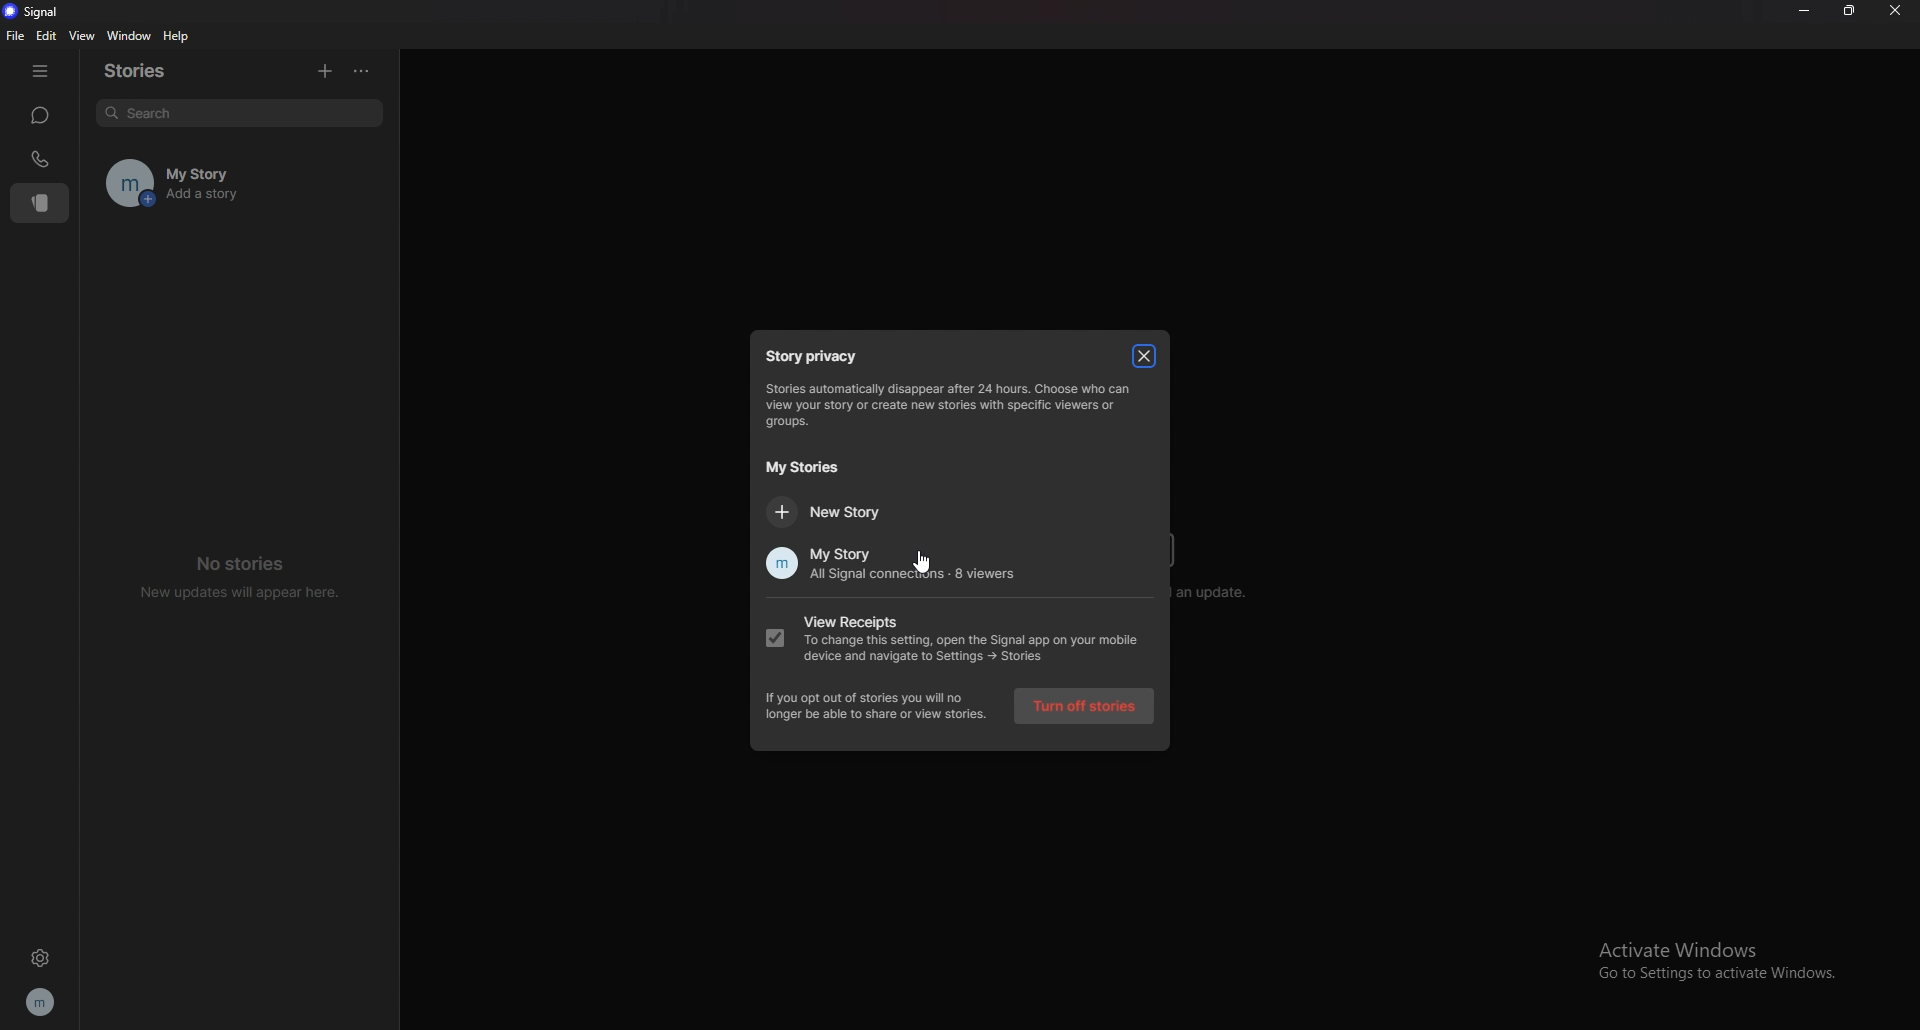 The height and width of the screenshot is (1030, 1920). Describe the element at coordinates (239, 184) in the screenshot. I see `my story` at that location.